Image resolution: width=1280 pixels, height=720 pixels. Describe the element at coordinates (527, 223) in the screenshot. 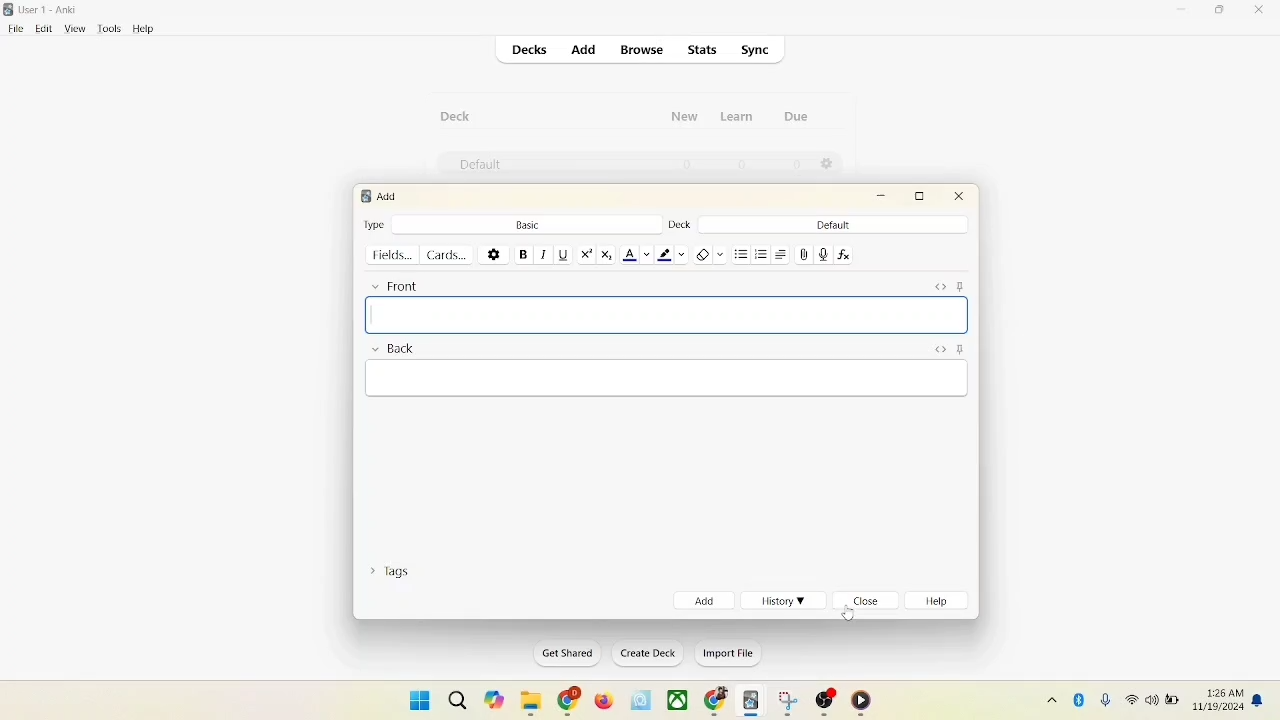

I see `basic` at that location.